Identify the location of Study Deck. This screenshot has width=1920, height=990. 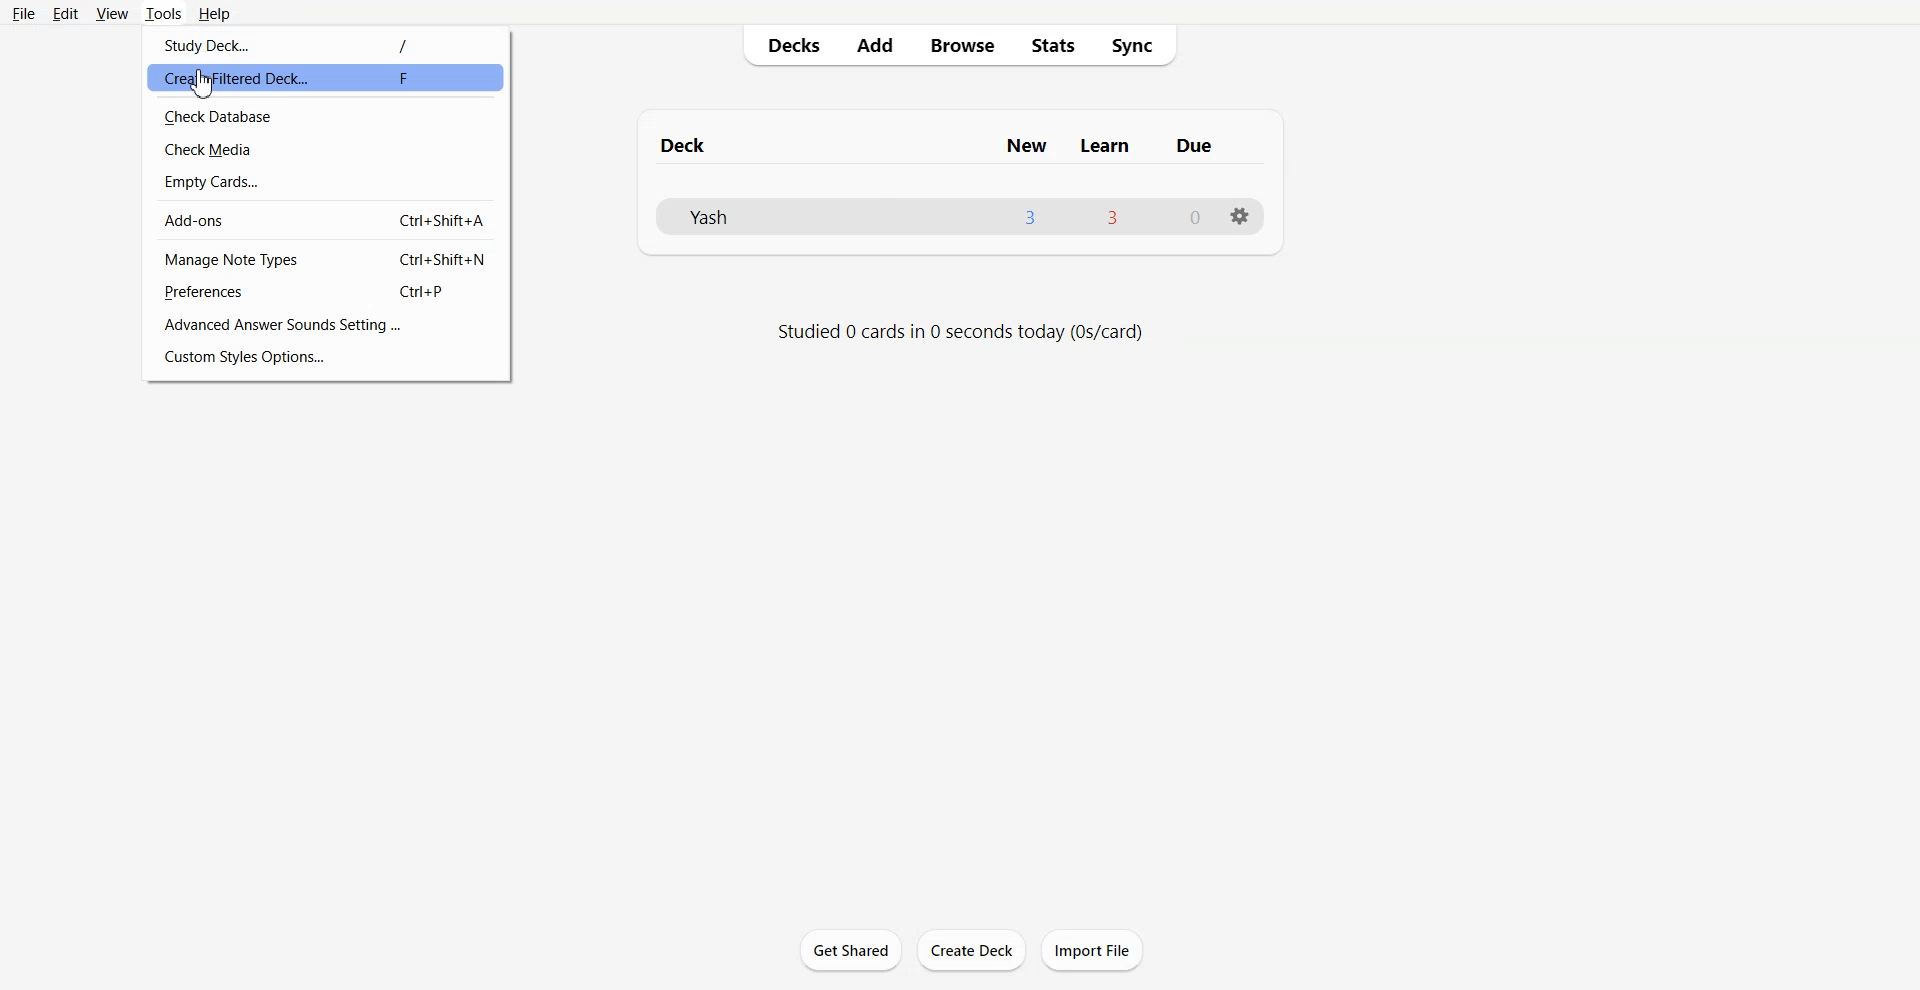
(326, 44).